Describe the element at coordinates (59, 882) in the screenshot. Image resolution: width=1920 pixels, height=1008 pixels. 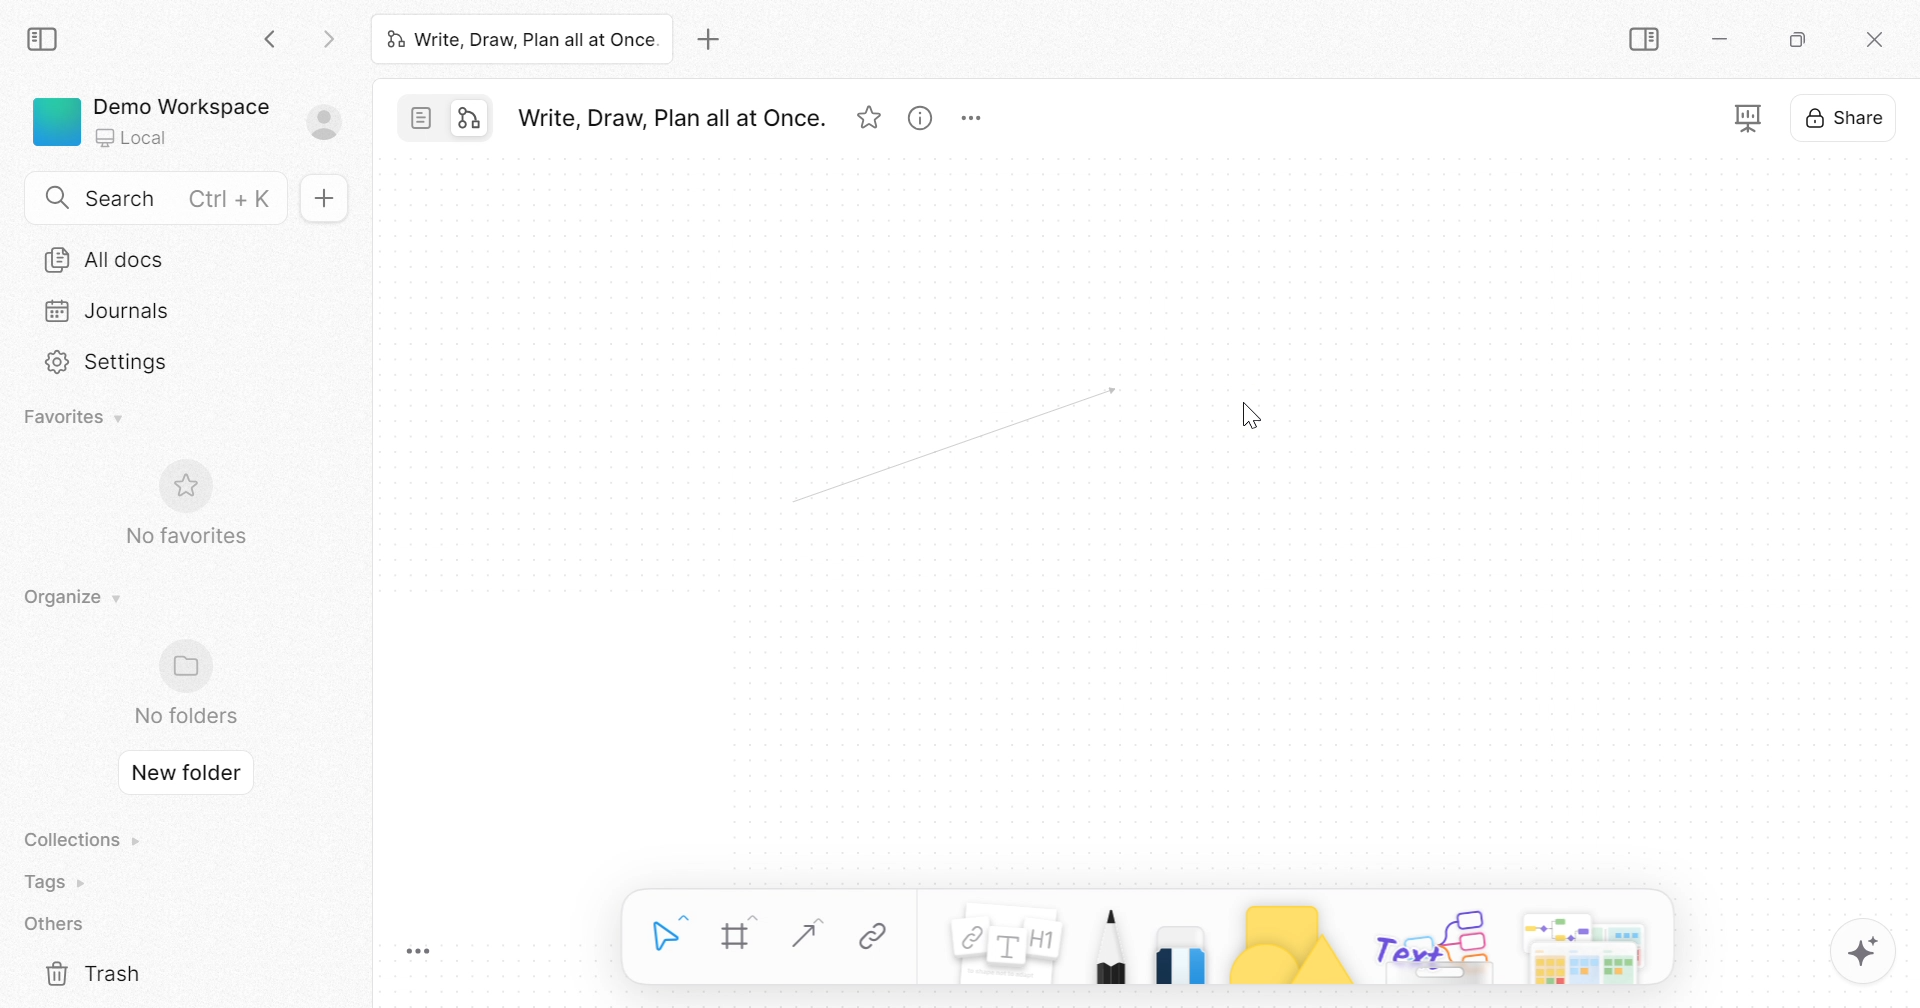
I see `Tags` at that location.